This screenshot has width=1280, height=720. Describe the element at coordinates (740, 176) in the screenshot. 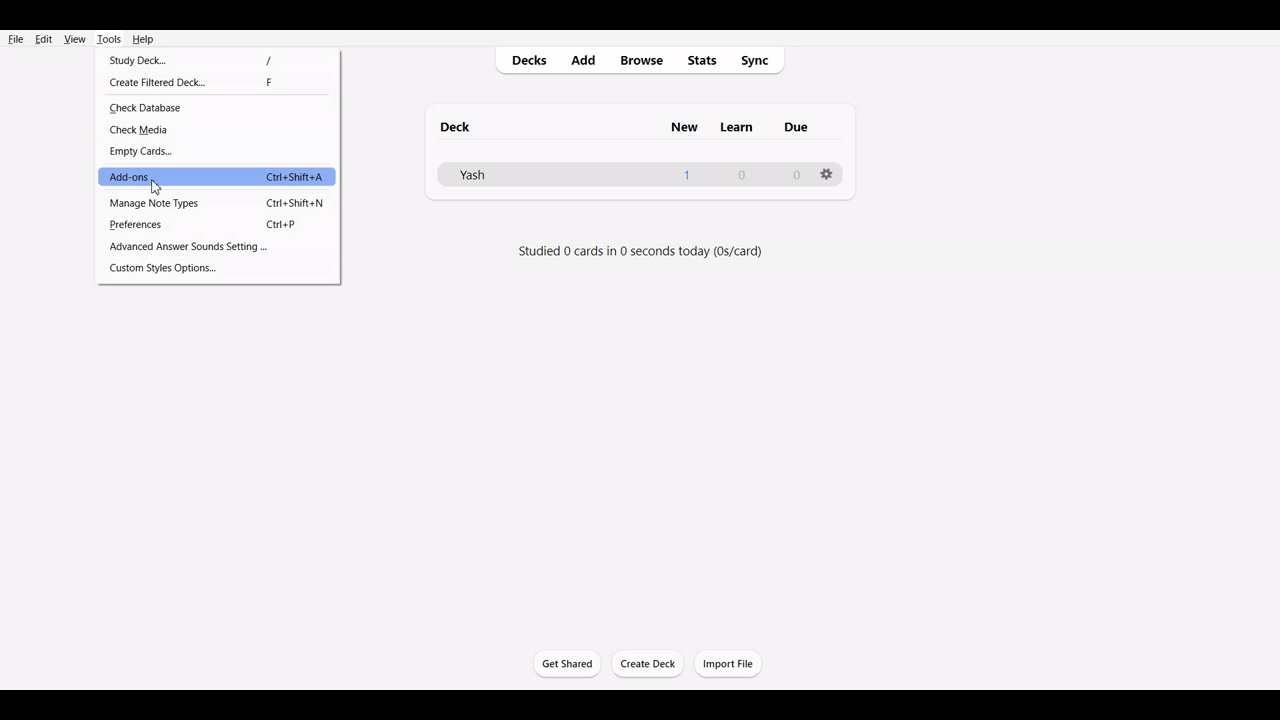

I see `0` at that location.